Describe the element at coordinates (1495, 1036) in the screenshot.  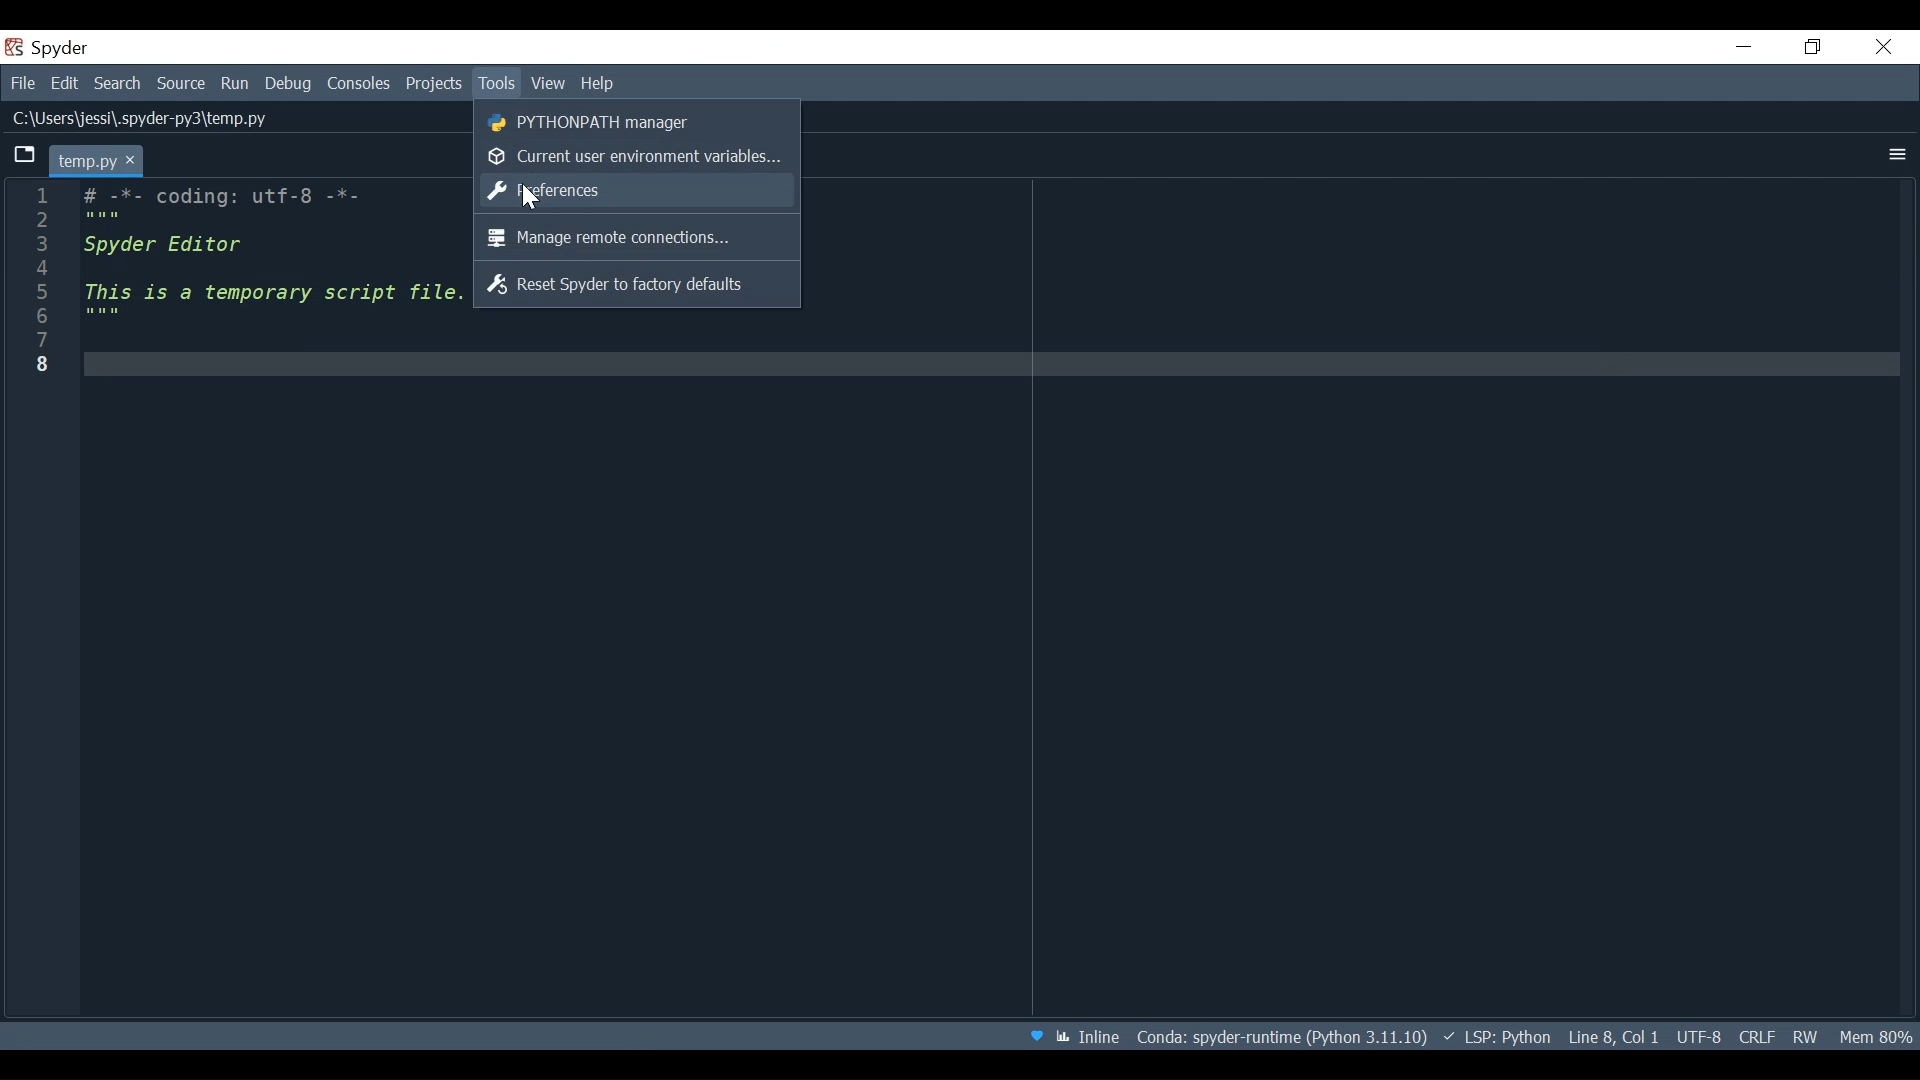
I see `Language` at that location.